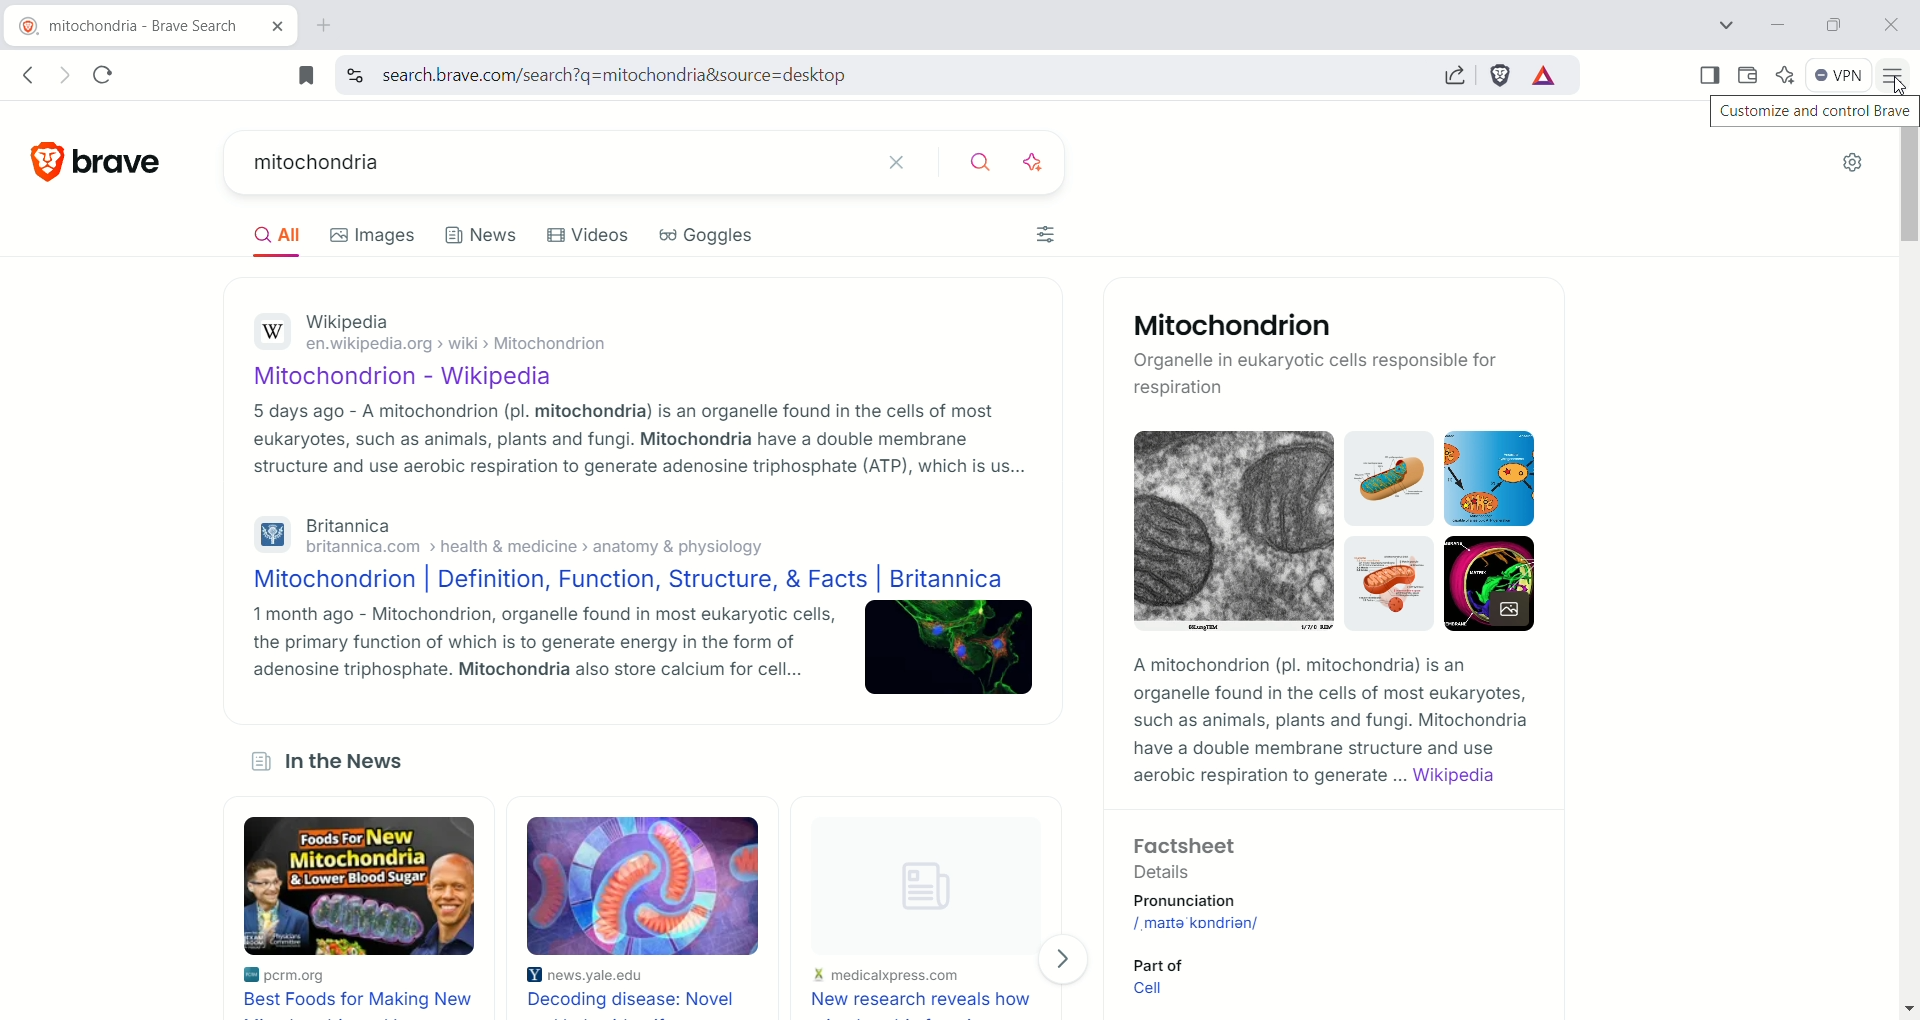 Image resolution: width=1920 pixels, height=1020 pixels. Describe the element at coordinates (148, 25) in the screenshot. I see `mitochondria - brave search` at that location.